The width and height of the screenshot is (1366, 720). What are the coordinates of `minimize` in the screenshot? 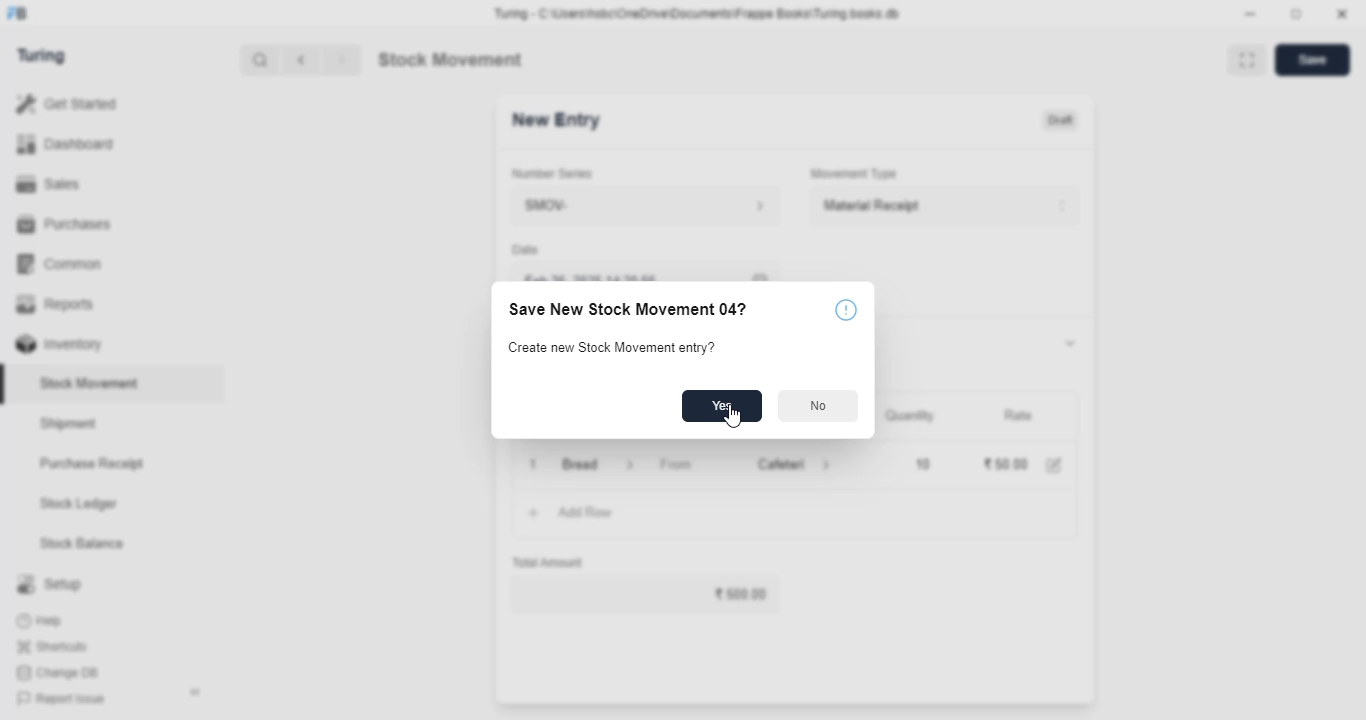 It's located at (1250, 15).